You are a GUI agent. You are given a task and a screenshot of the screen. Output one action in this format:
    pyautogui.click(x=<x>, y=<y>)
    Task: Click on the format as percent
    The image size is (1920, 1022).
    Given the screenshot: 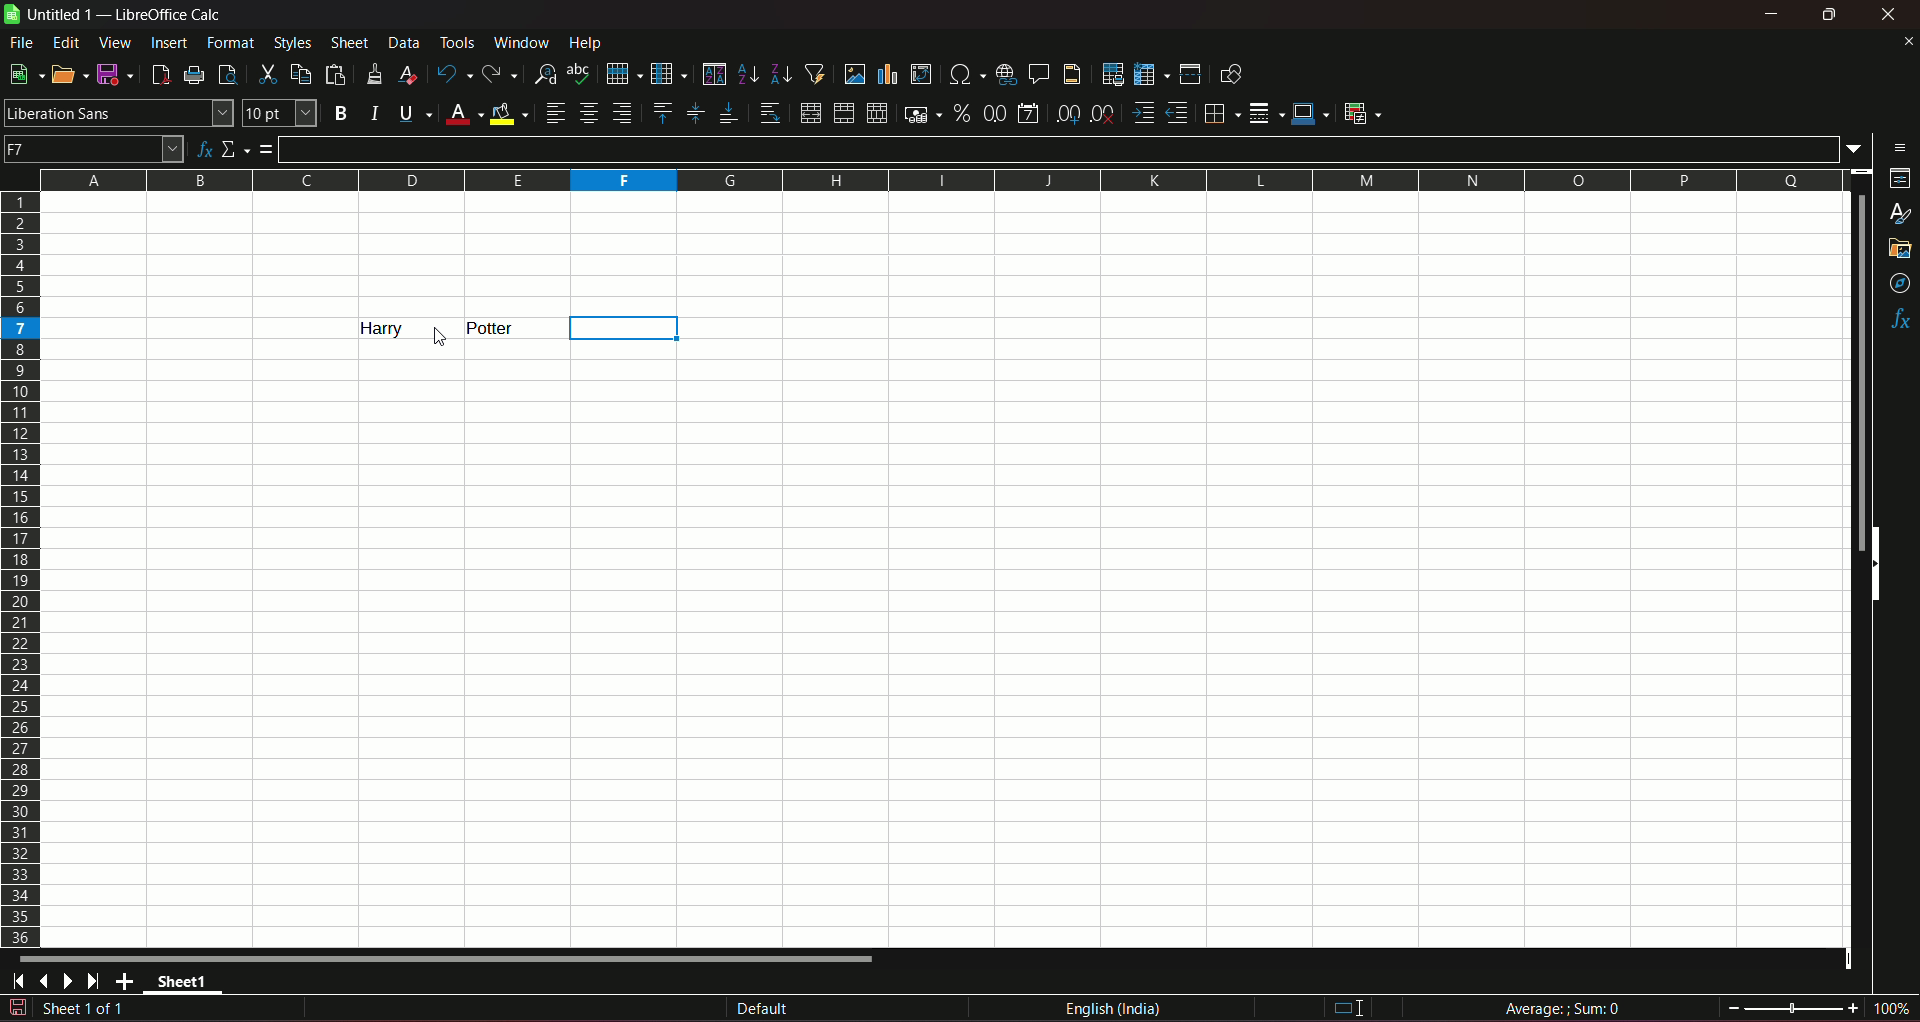 What is the action you would take?
    pyautogui.click(x=961, y=112)
    